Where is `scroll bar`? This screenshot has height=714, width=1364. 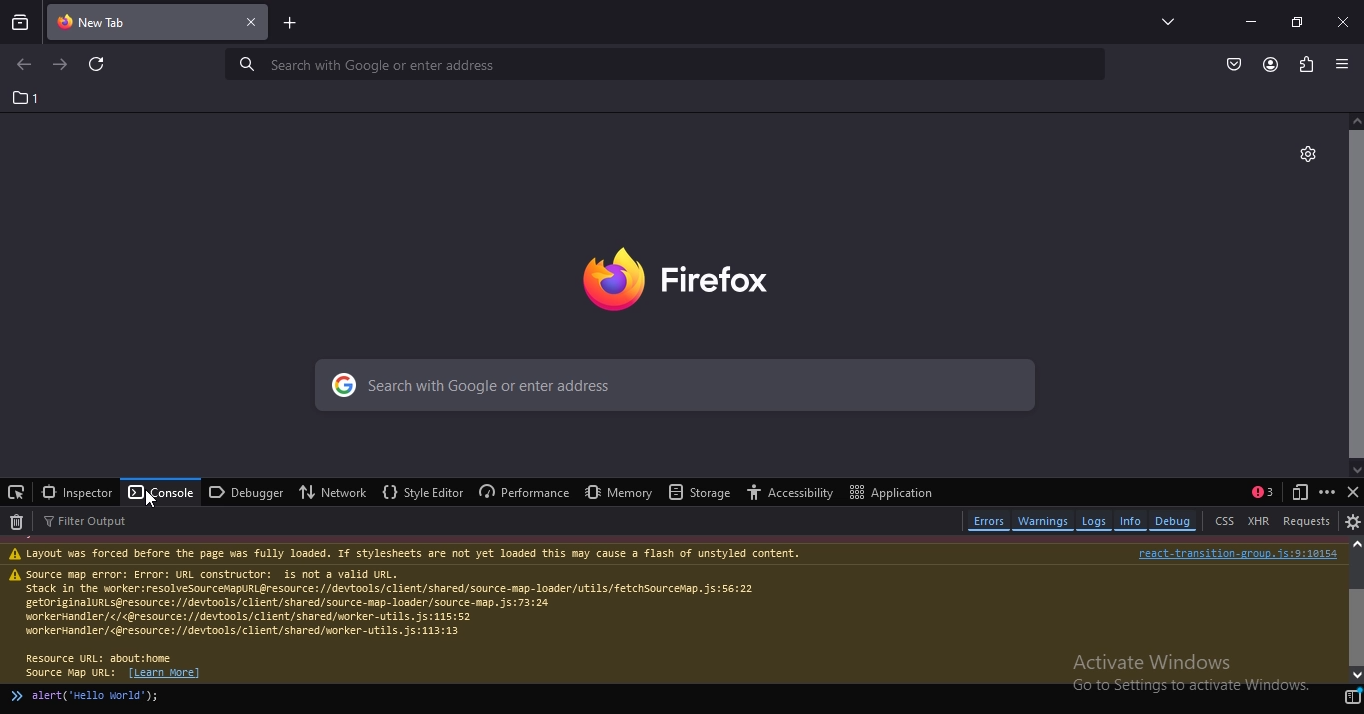 scroll bar is located at coordinates (1355, 611).